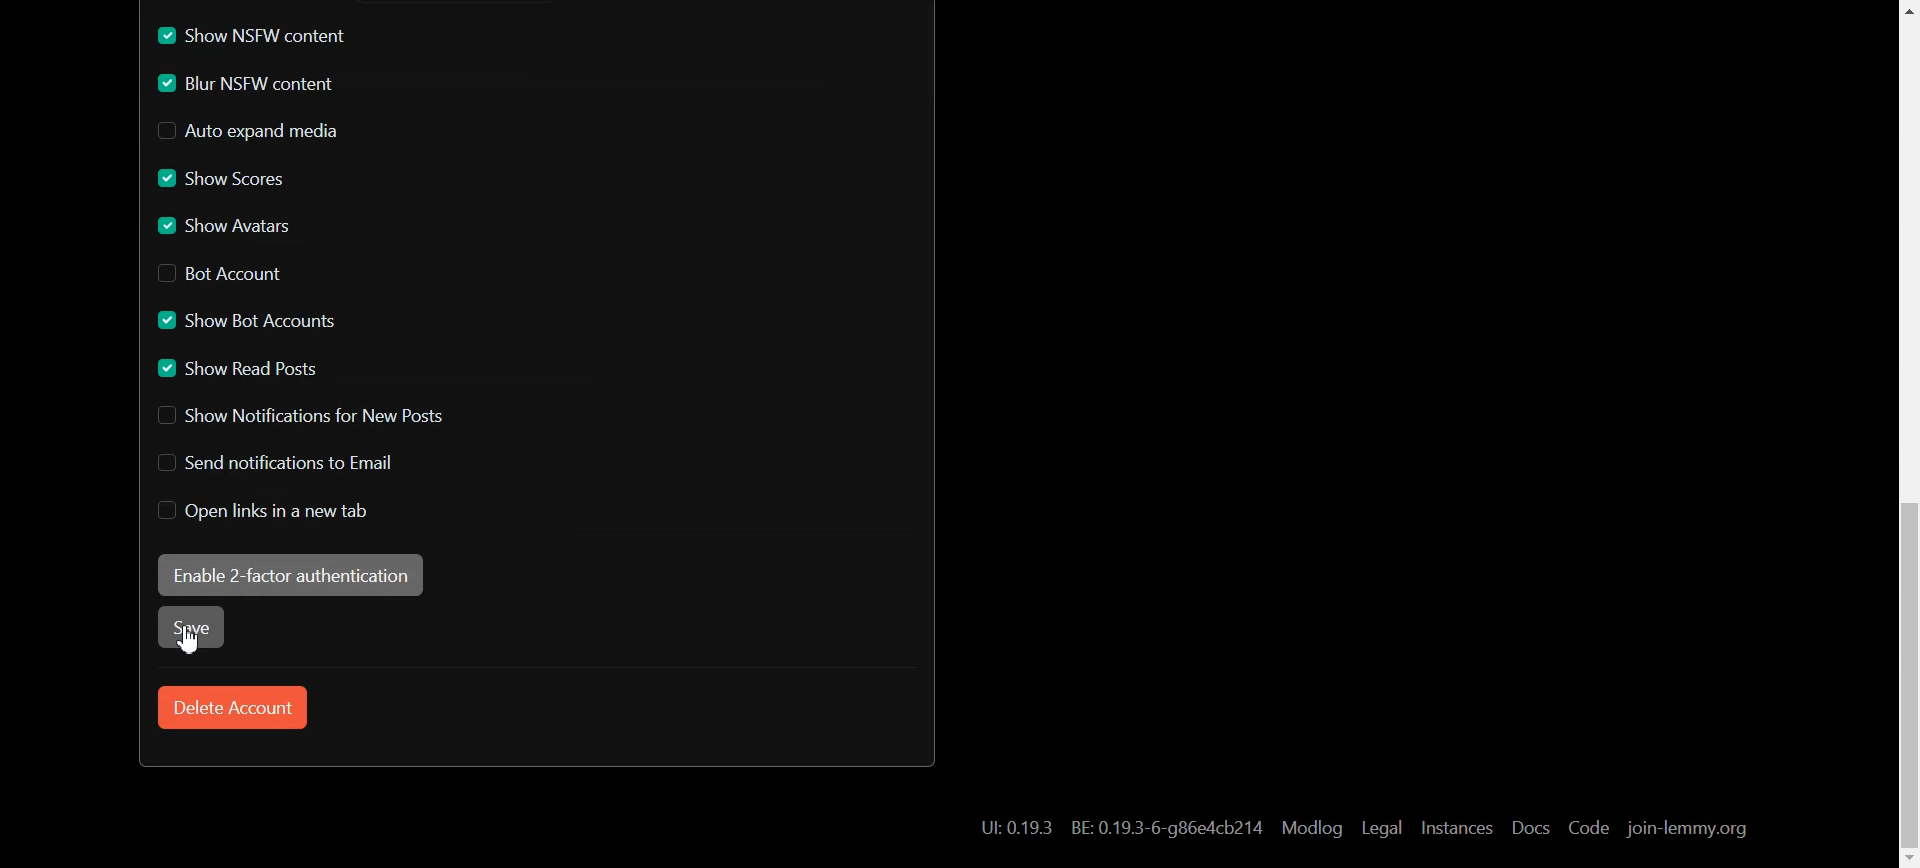  I want to click on Docs, so click(1530, 827).